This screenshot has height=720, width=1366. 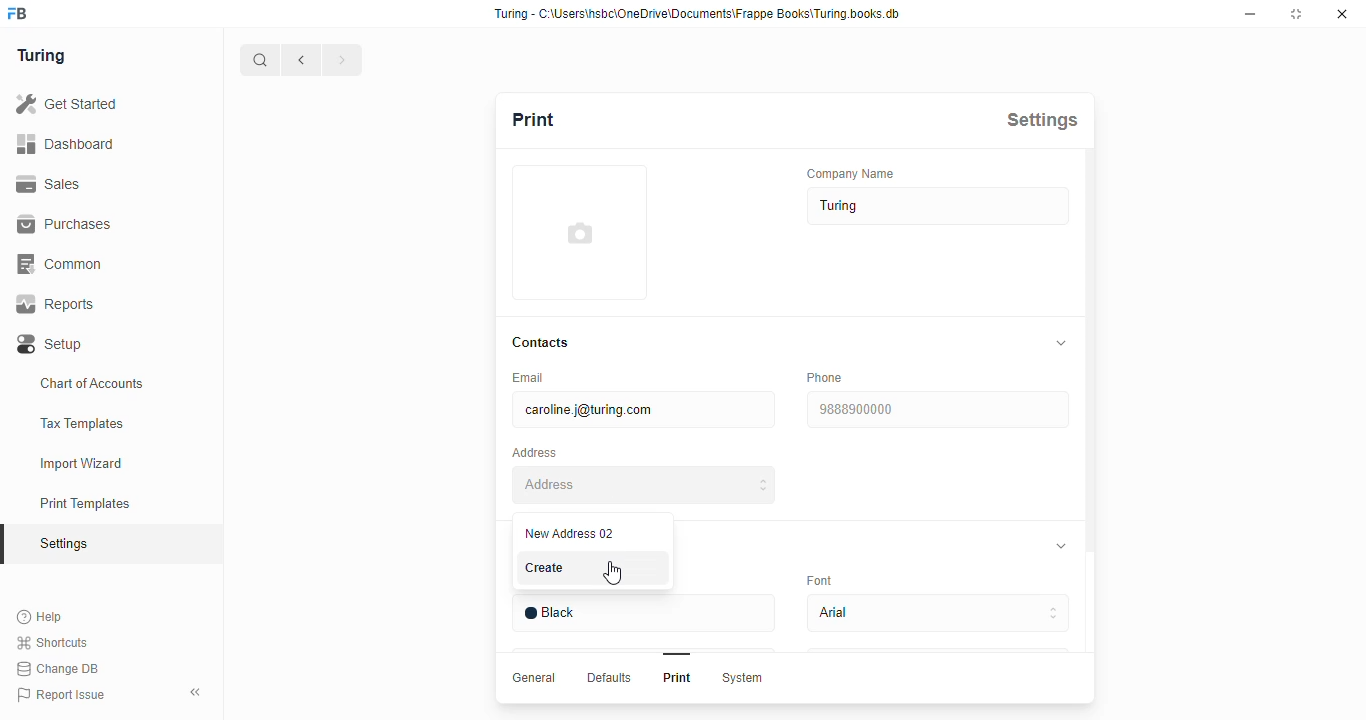 I want to click on Print, so click(x=678, y=677).